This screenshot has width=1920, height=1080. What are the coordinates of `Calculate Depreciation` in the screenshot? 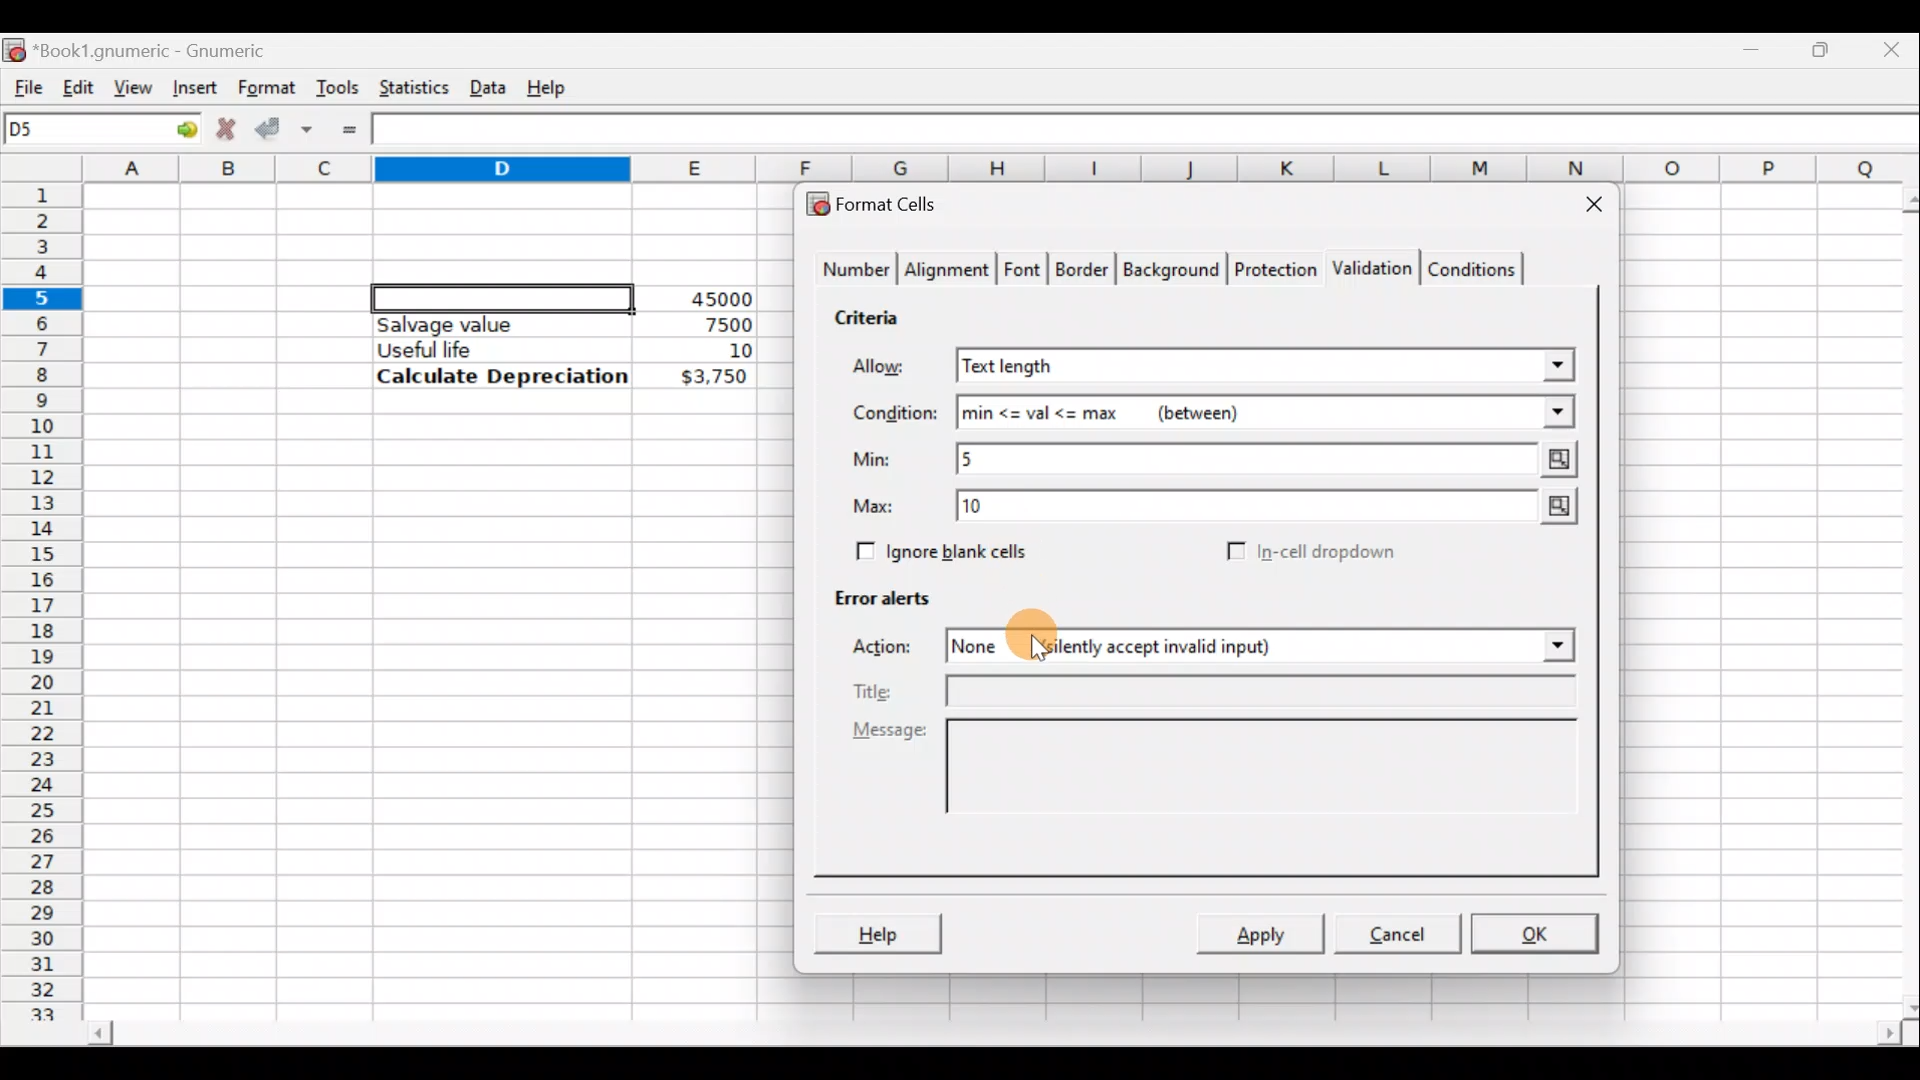 It's located at (502, 375).